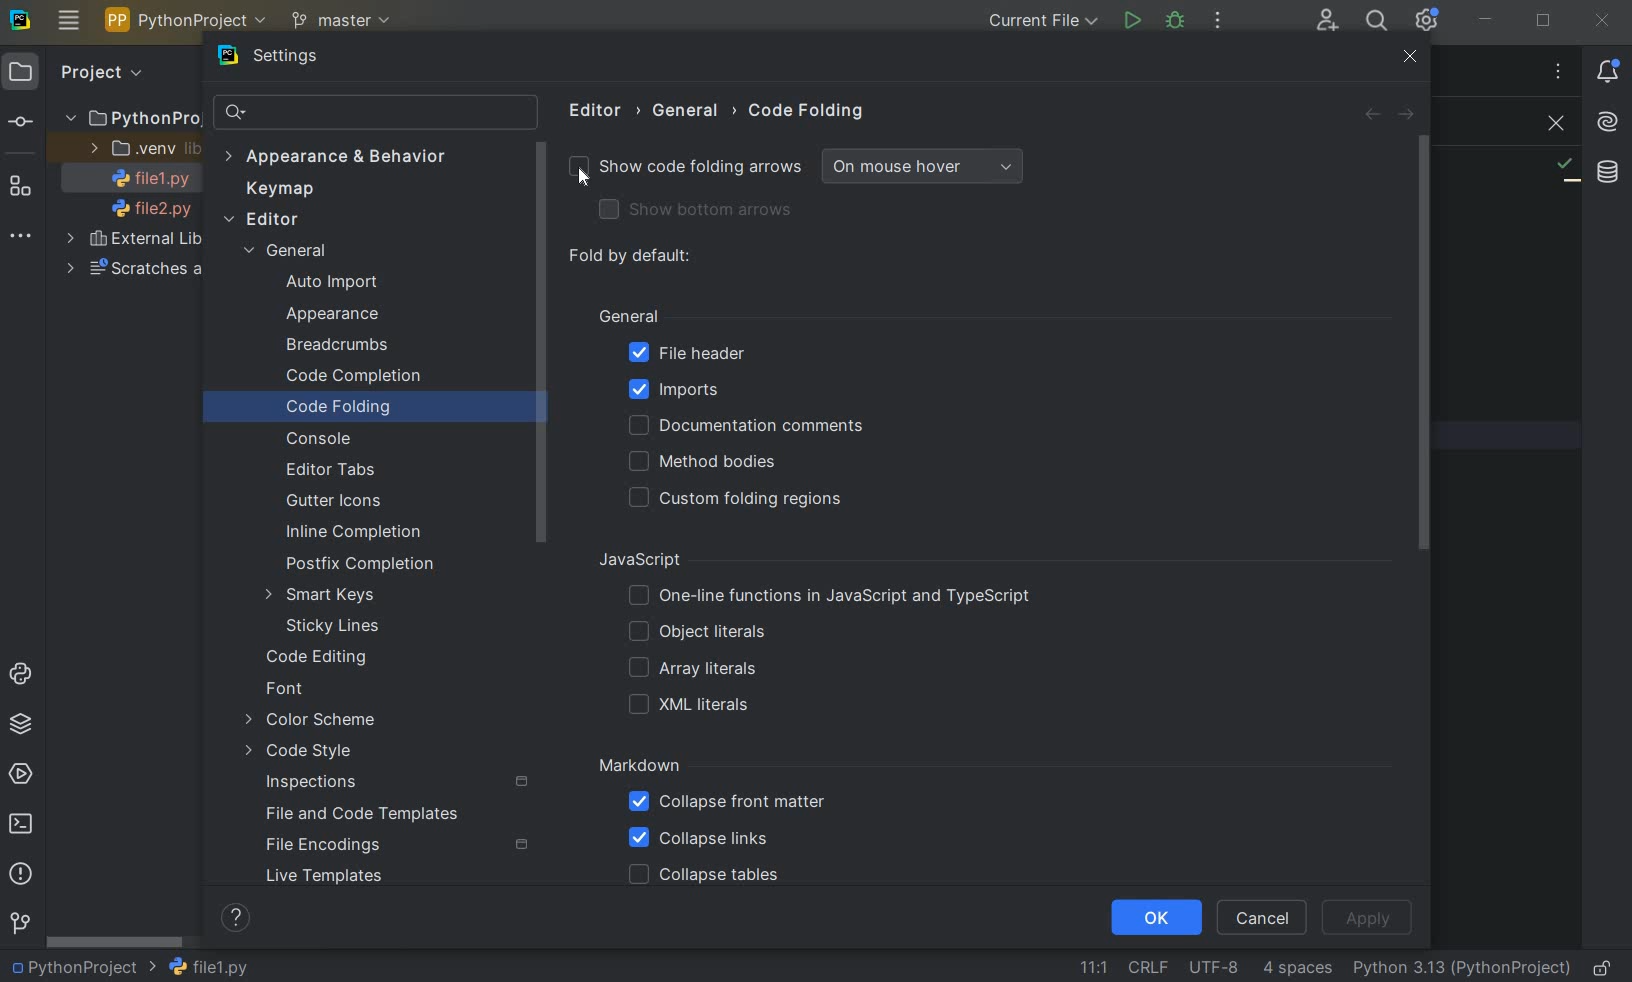  Describe the element at coordinates (136, 241) in the screenshot. I see `EXTERNAL LIBRARIES` at that location.